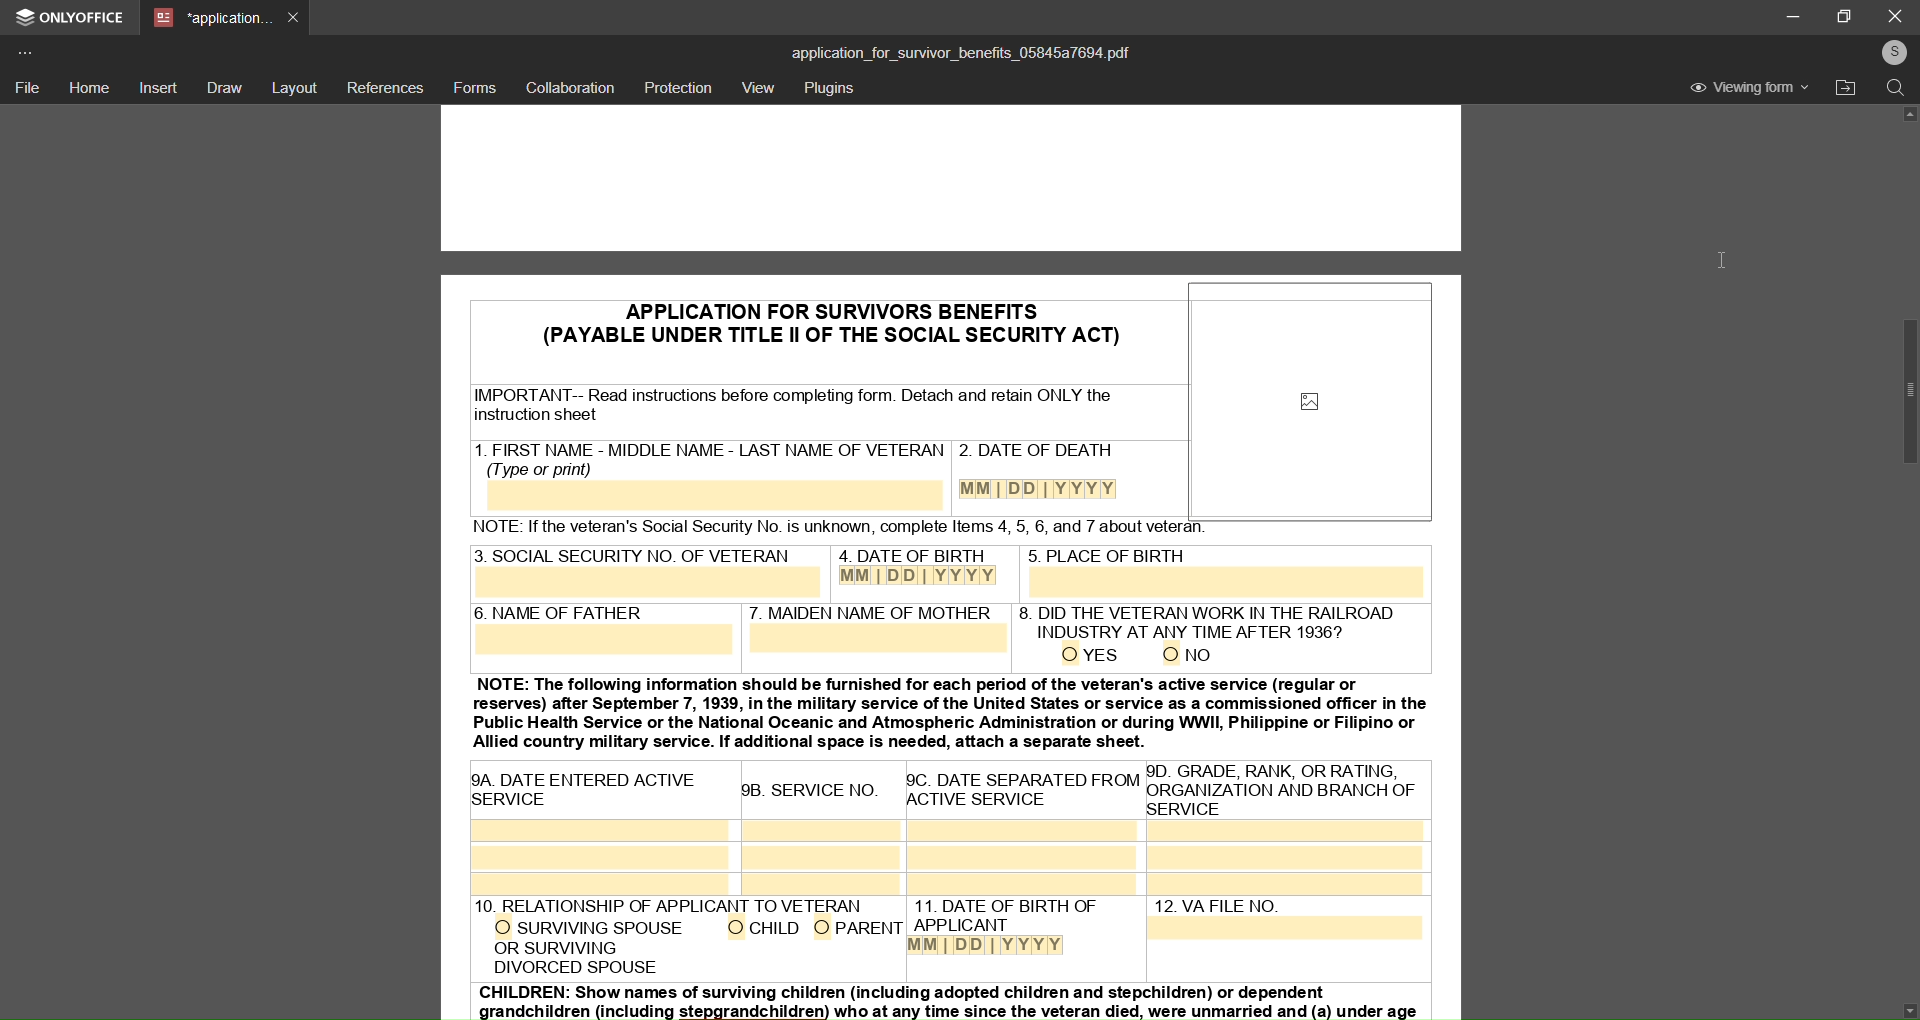  I want to click on cursor, so click(1735, 264).